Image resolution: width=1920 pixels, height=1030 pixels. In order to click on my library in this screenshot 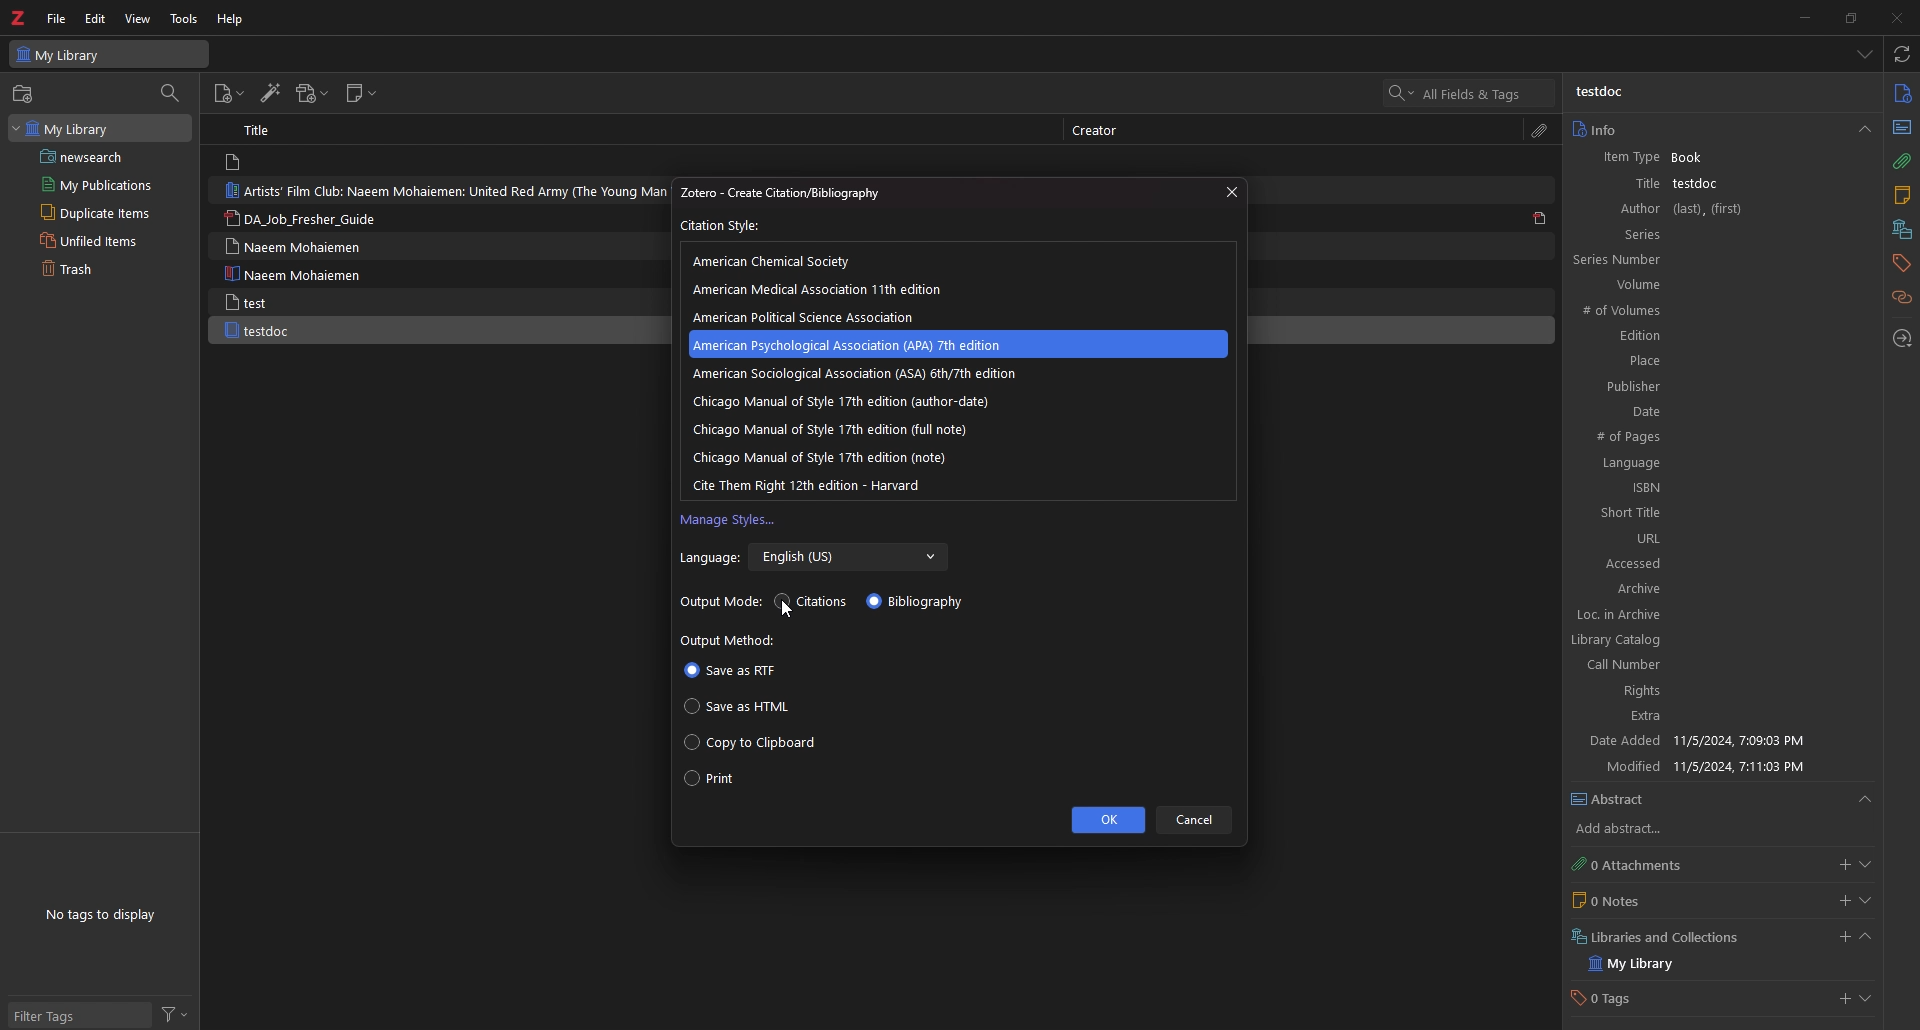, I will do `click(1650, 964)`.